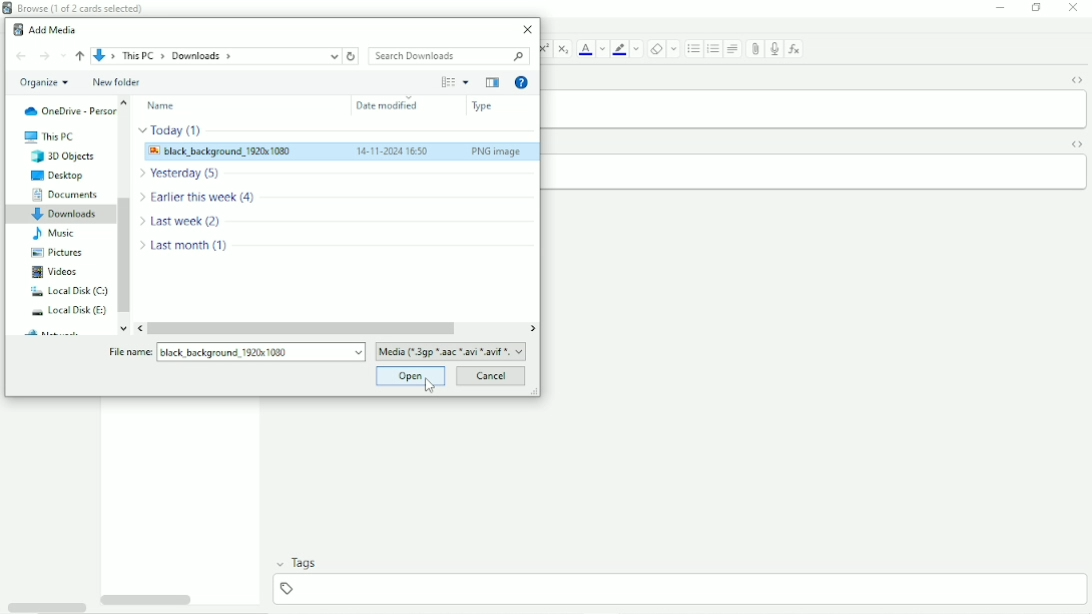 This screenshot has width=1092, height=614. Describe the element at coordinates (1001, 8) in the screenshot. I see `Minimize` at that location.